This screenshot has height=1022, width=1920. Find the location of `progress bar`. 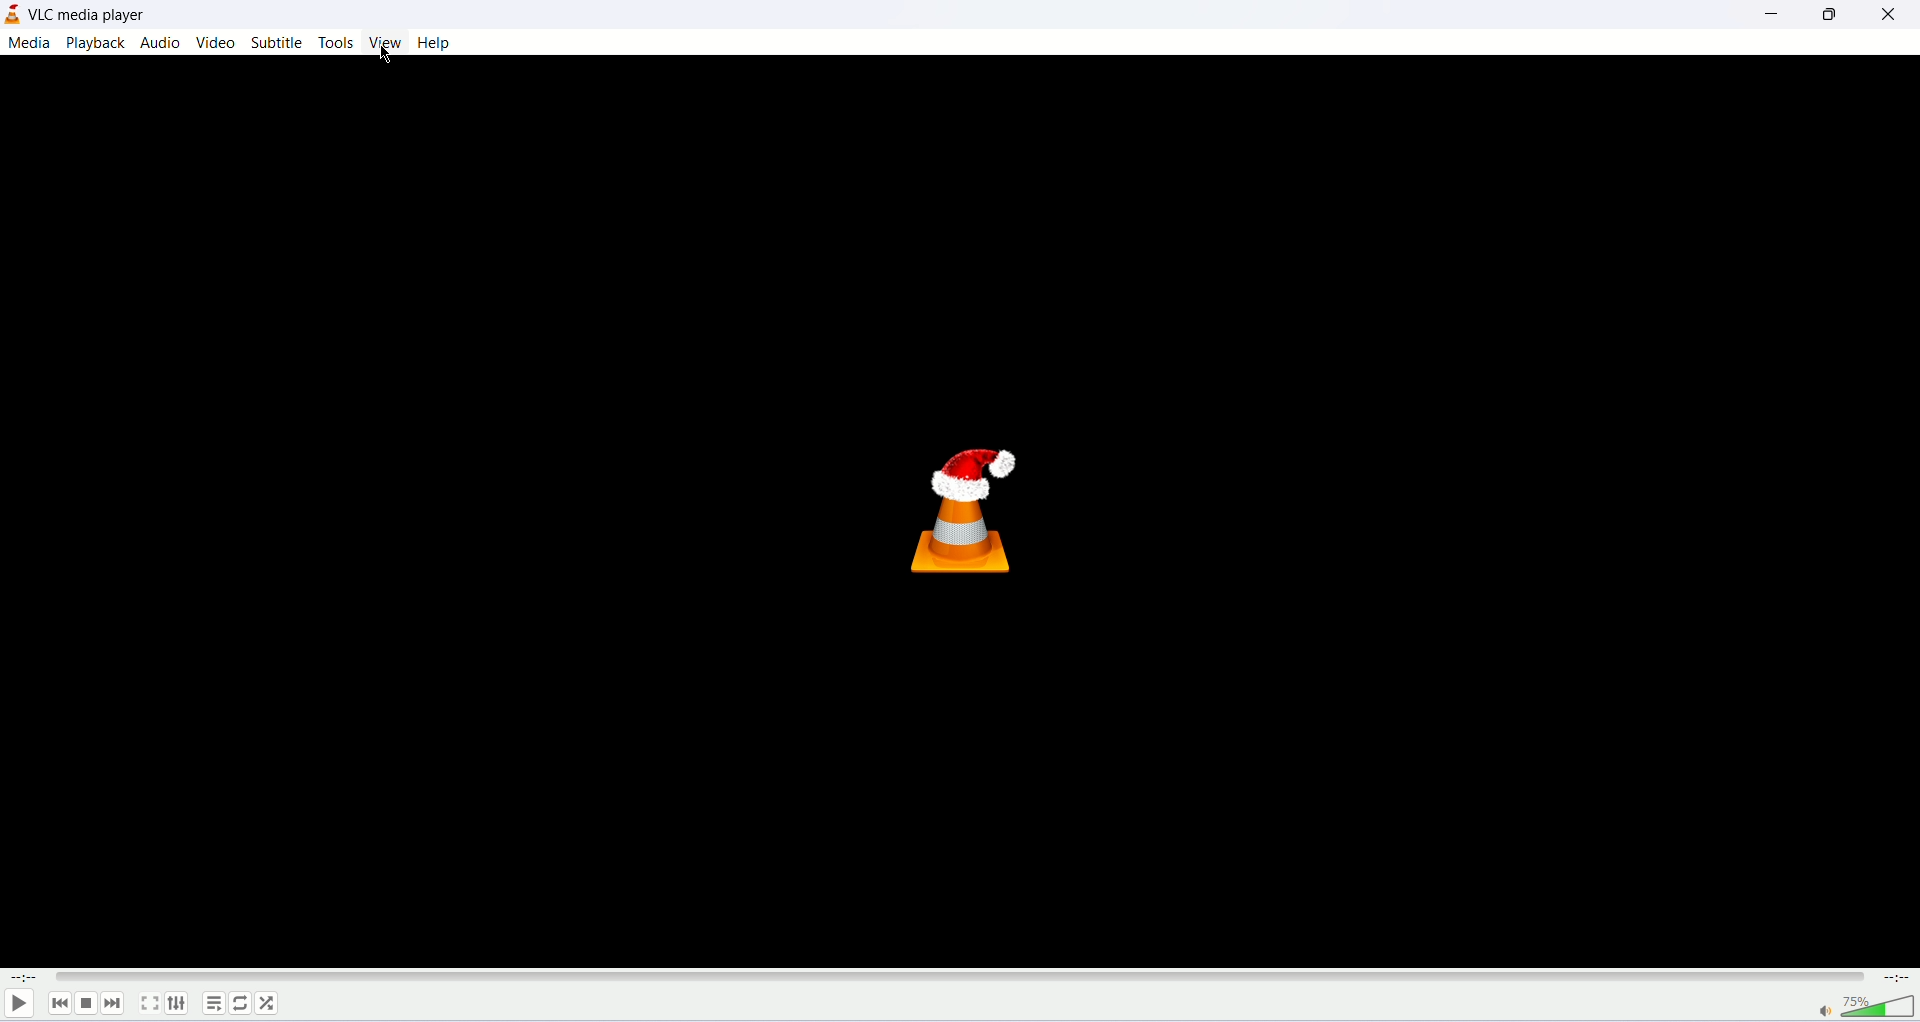

progress bar is located at coordinates (959, 976).